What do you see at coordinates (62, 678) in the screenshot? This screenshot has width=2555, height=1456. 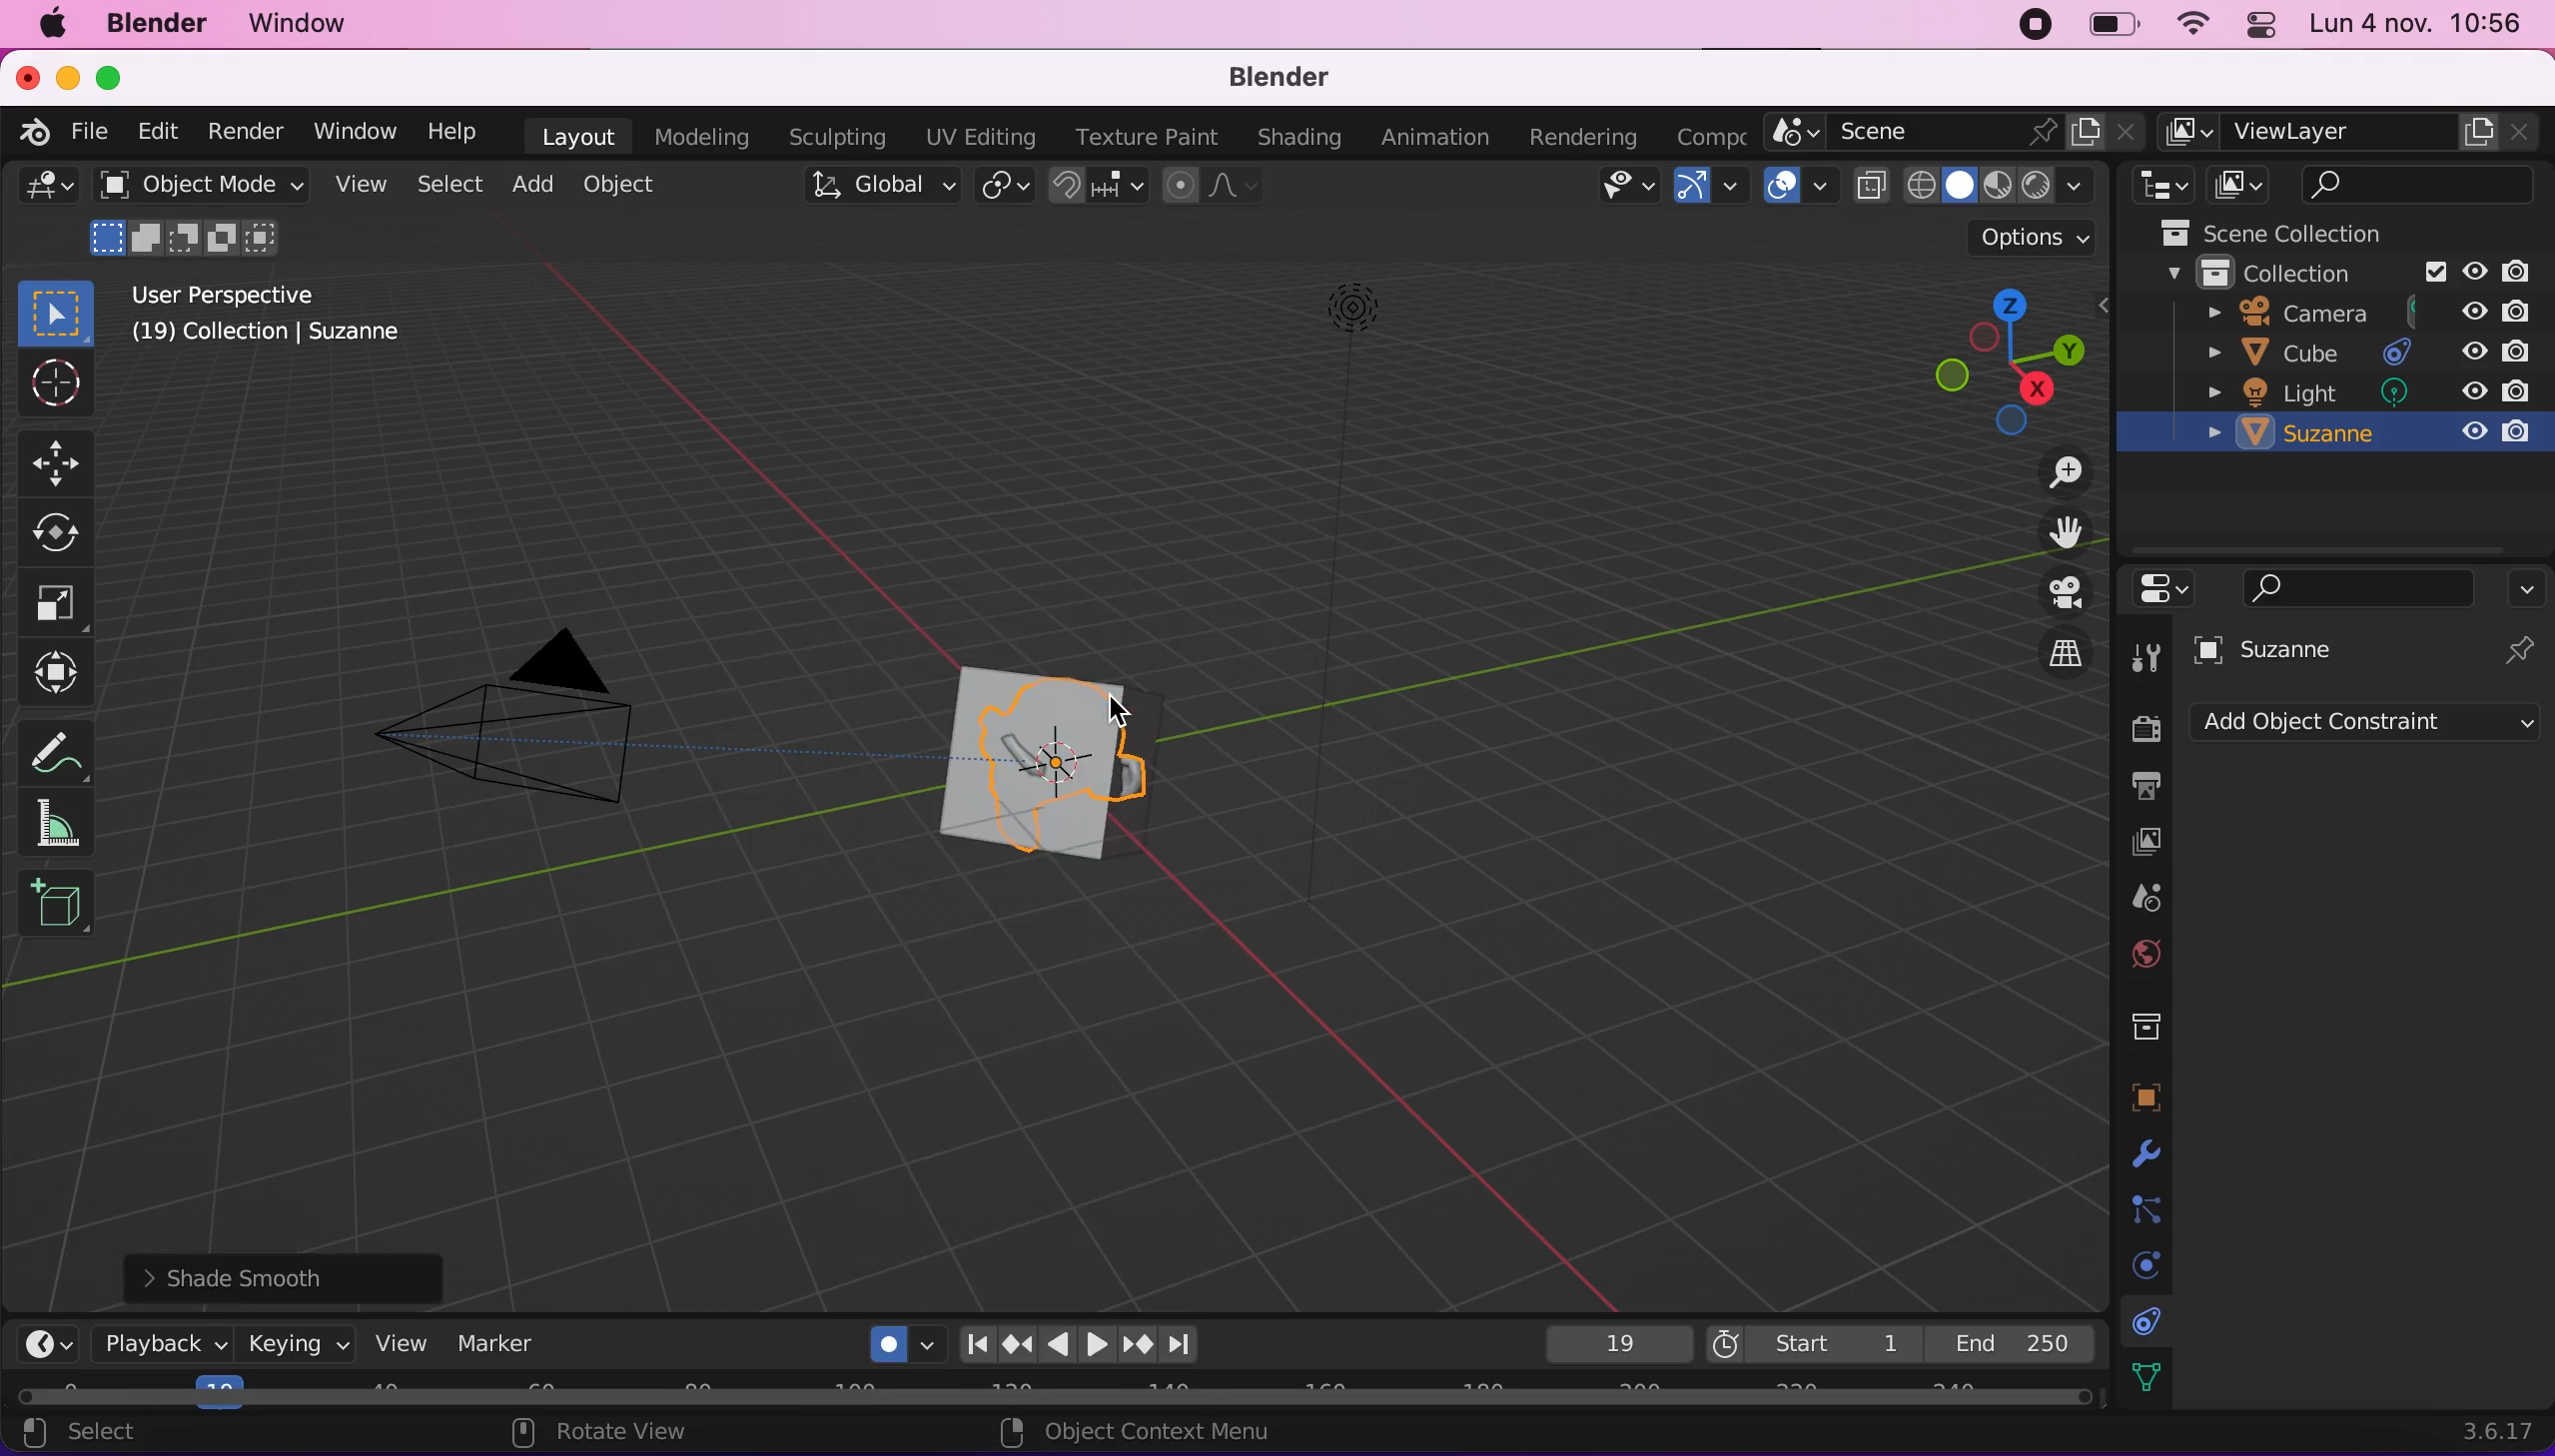 I see `transform` at bounding box center [62, 678].